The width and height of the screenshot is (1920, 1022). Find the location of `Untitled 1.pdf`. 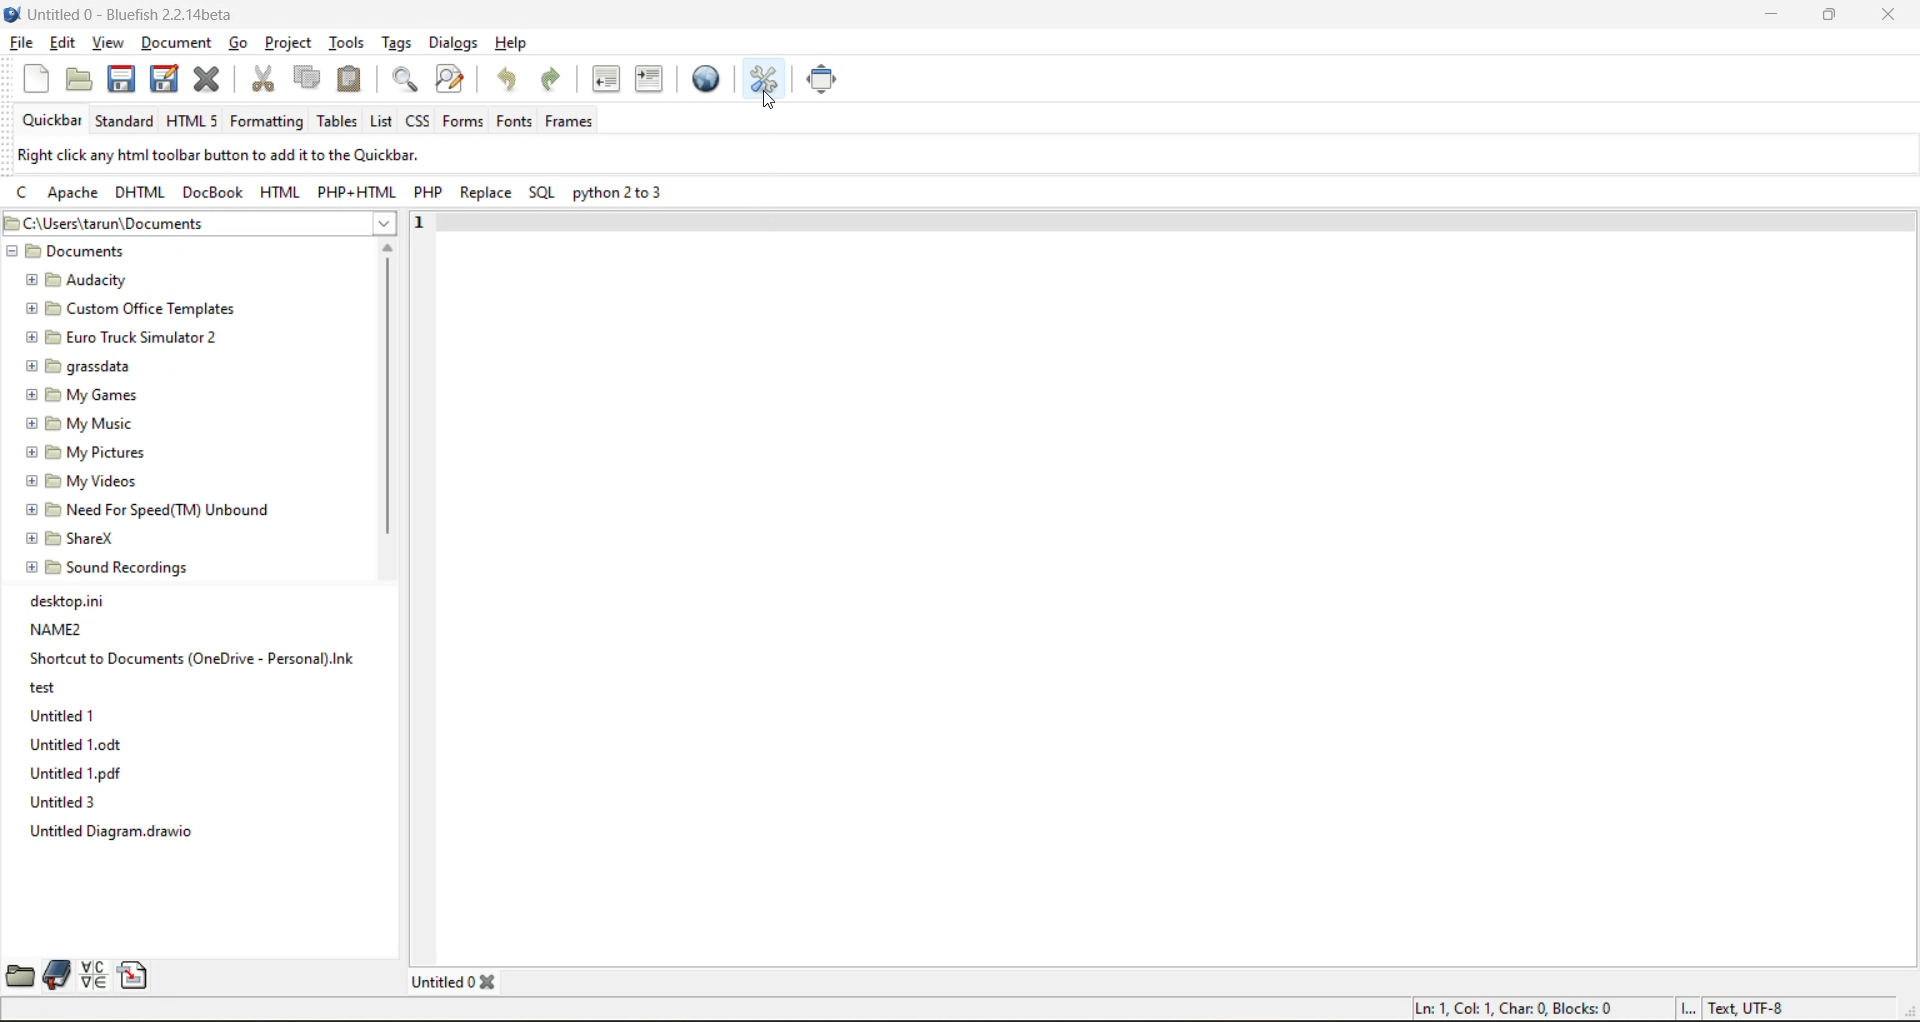

Untitled 1.pdf is located at coordinates (79, 774).